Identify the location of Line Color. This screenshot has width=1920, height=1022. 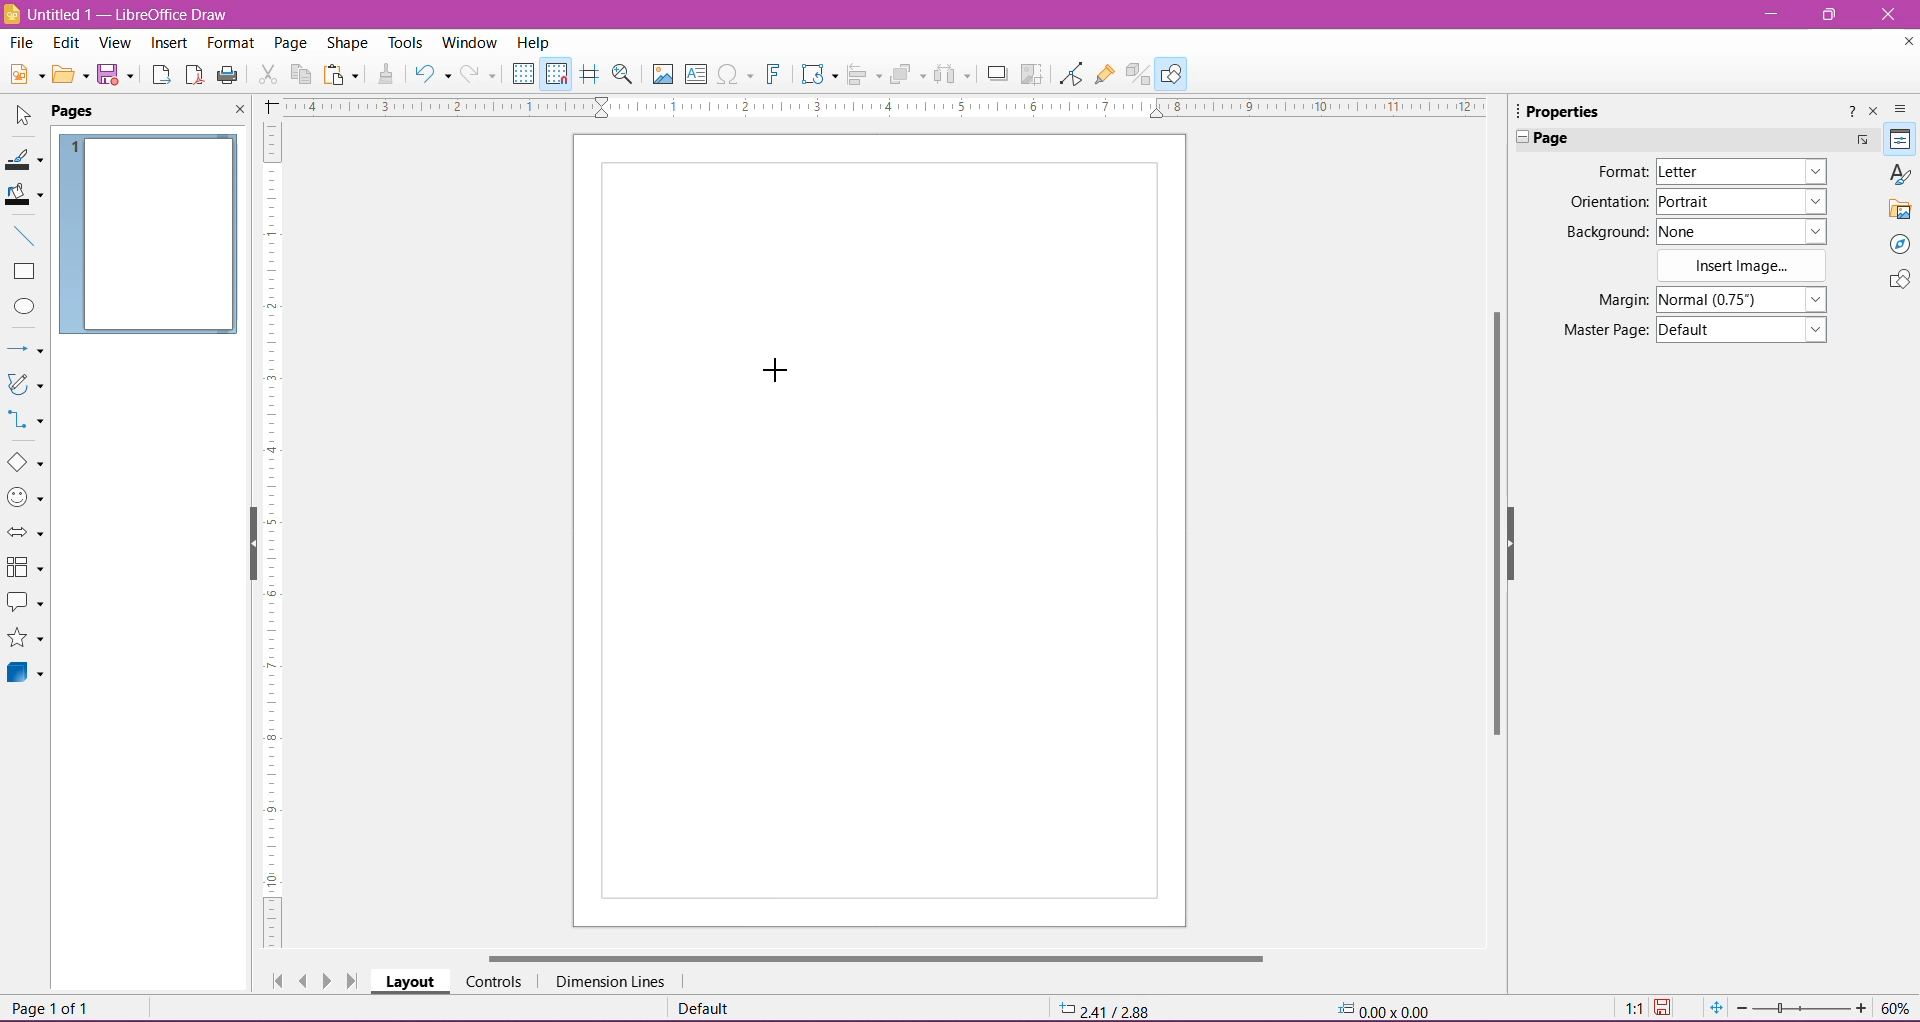
(24, 157).